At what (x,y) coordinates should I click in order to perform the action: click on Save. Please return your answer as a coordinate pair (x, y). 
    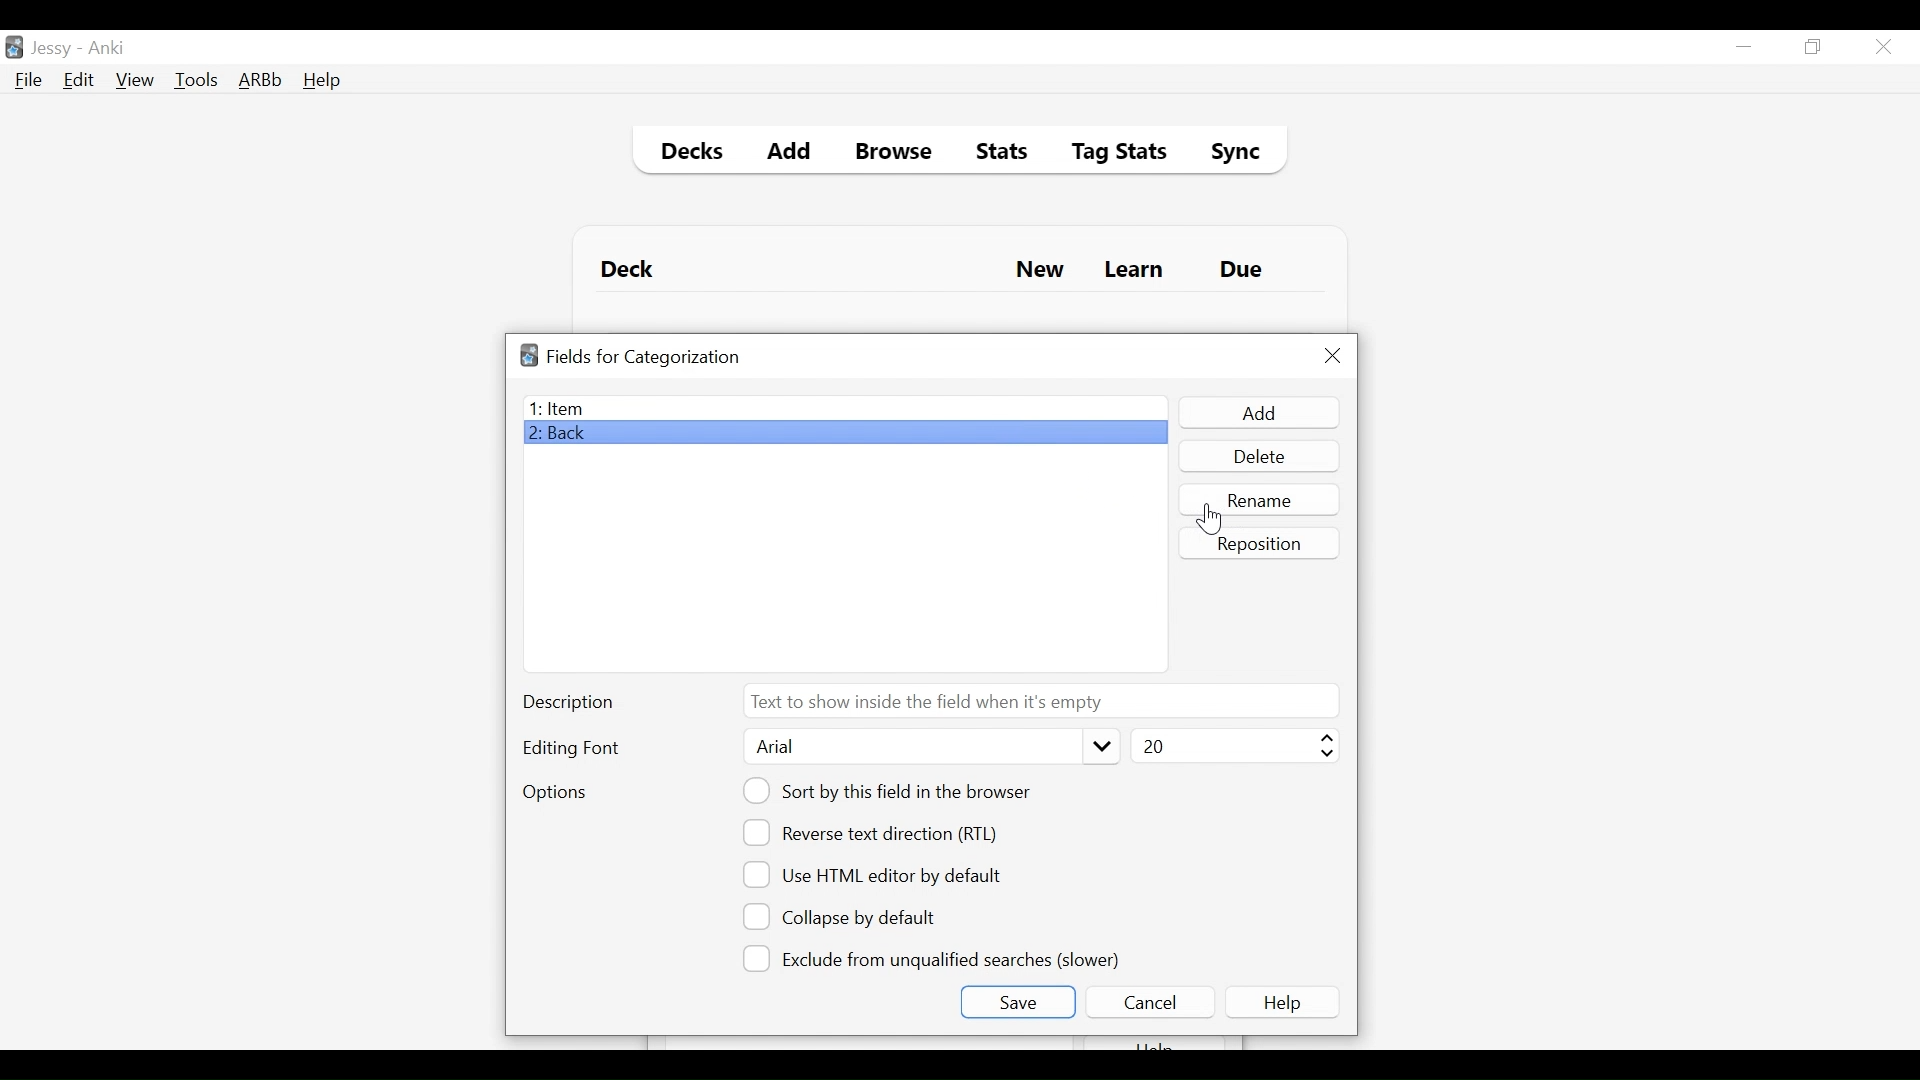
    Looking at the image, I should click on (1017, 1002).